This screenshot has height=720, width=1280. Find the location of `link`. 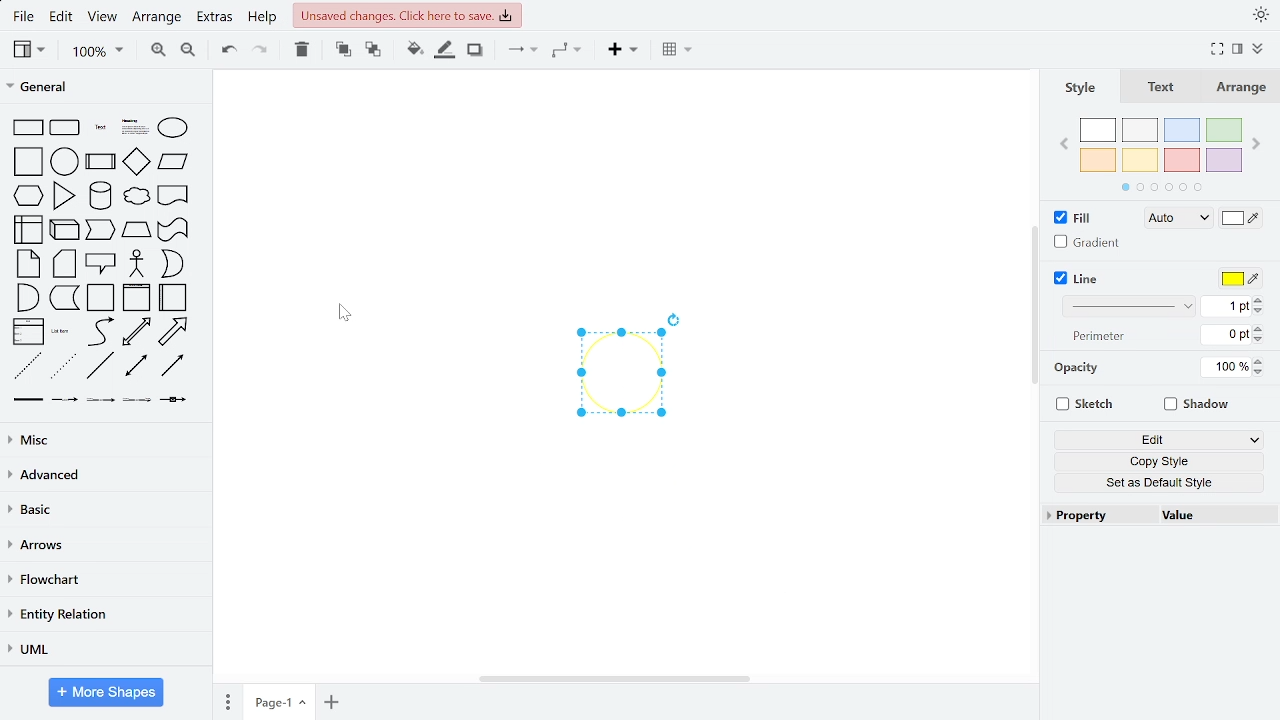

link is located at coordinates (27, 400).